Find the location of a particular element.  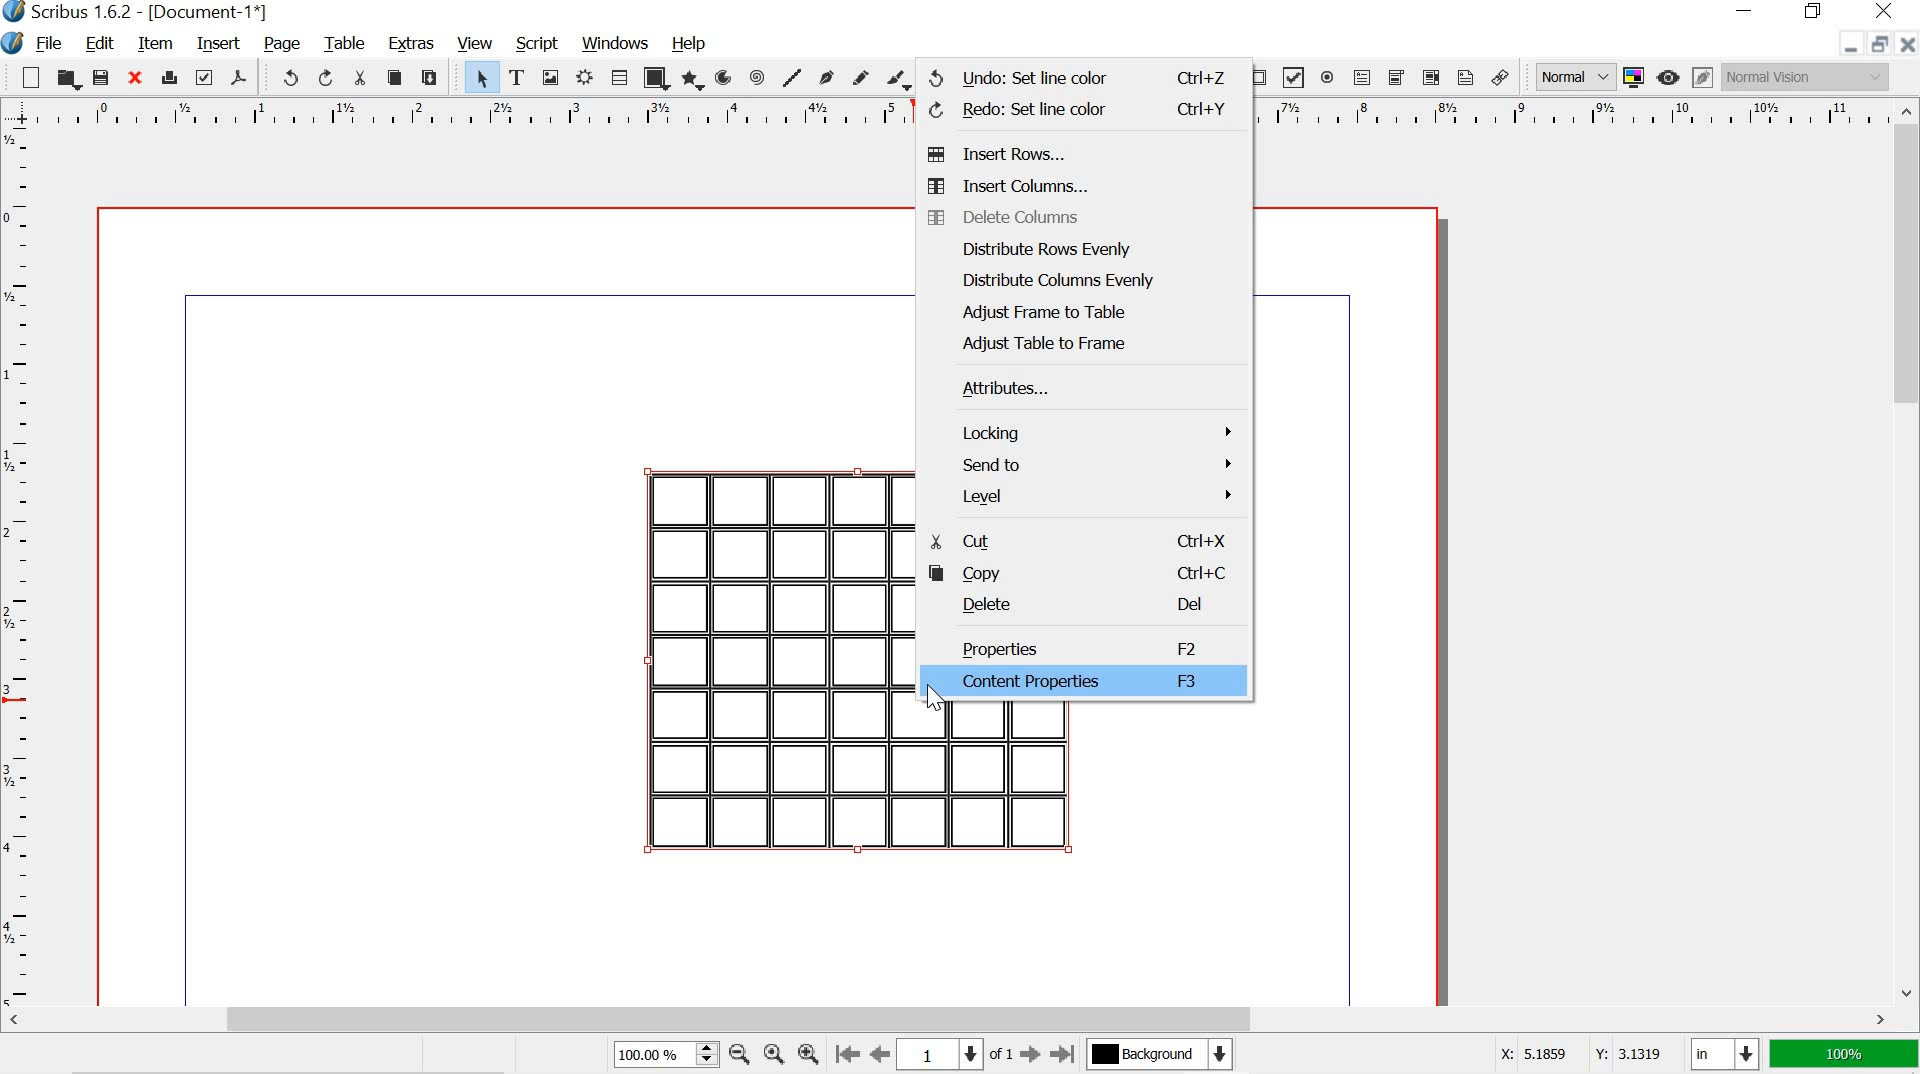

insert columns... is located at coordinates (1087, 187).